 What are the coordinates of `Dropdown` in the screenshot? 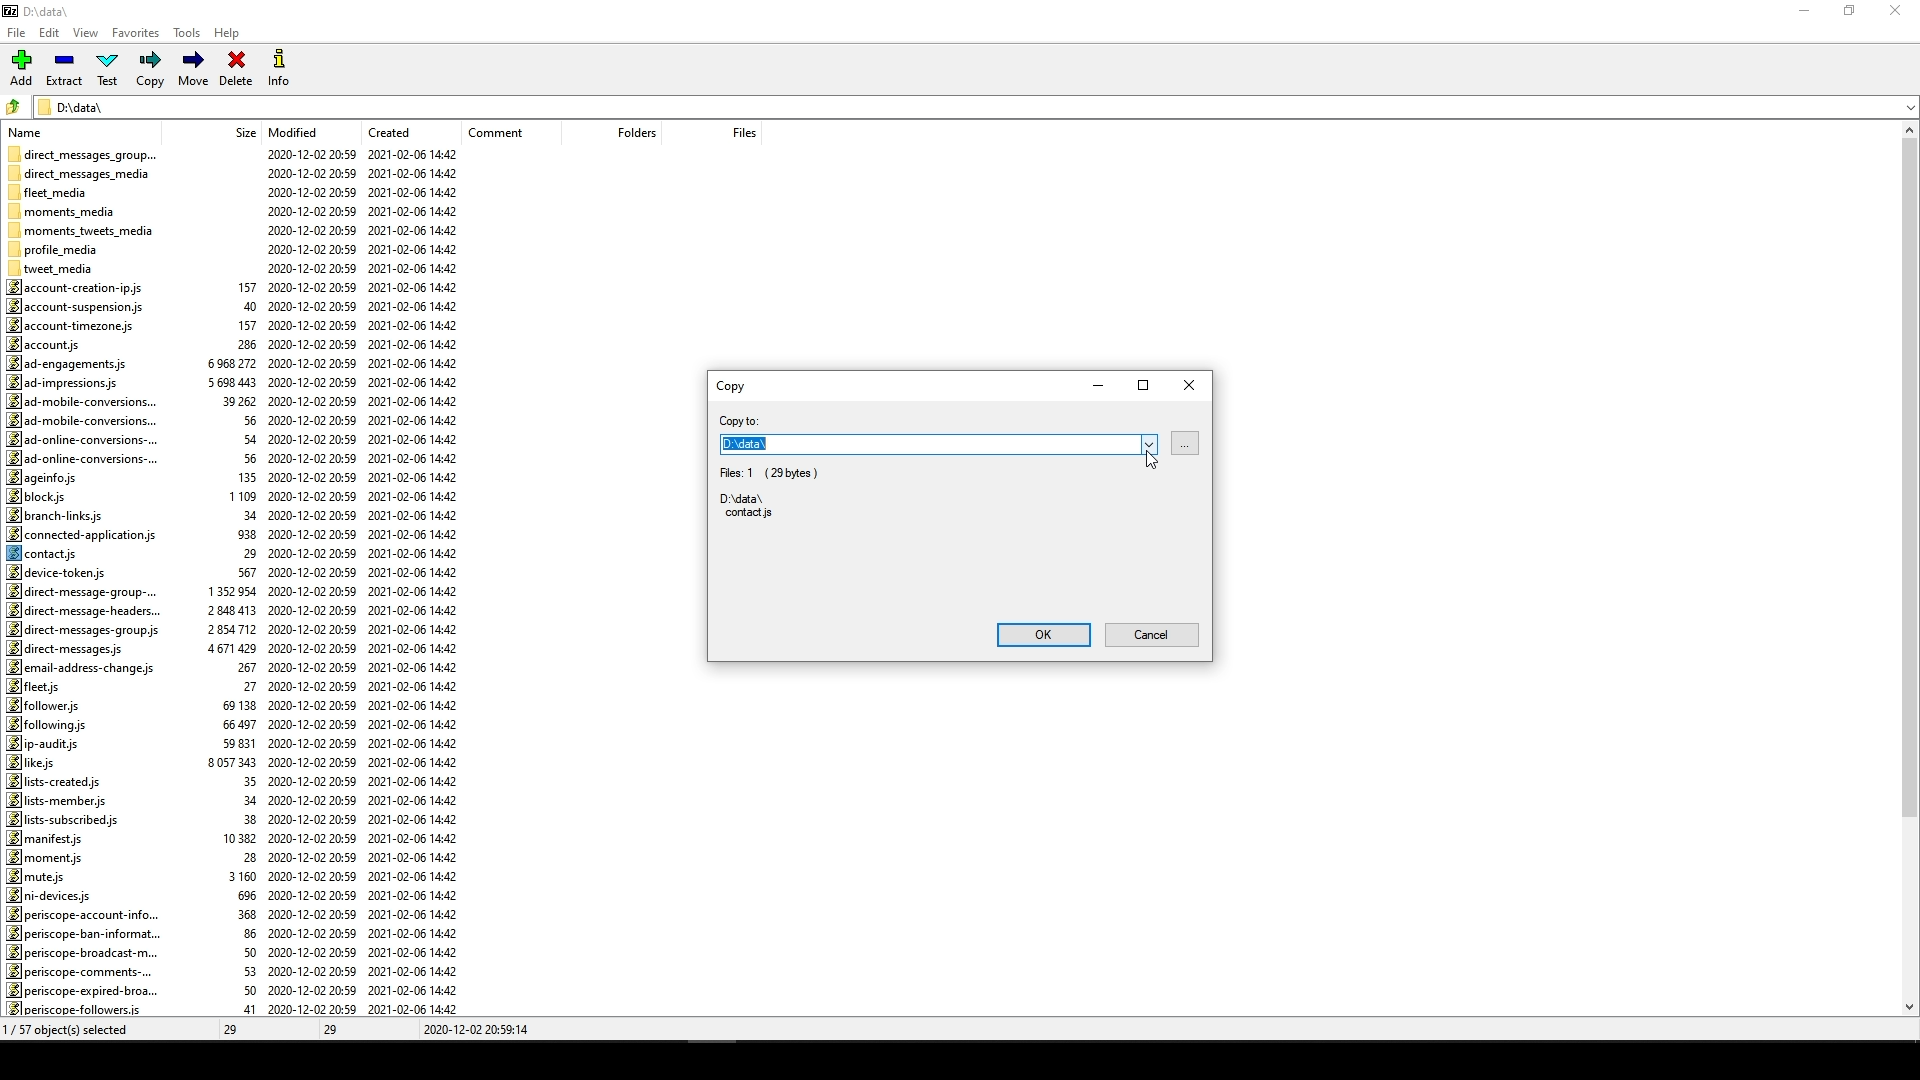 It's located at (1150, 444).